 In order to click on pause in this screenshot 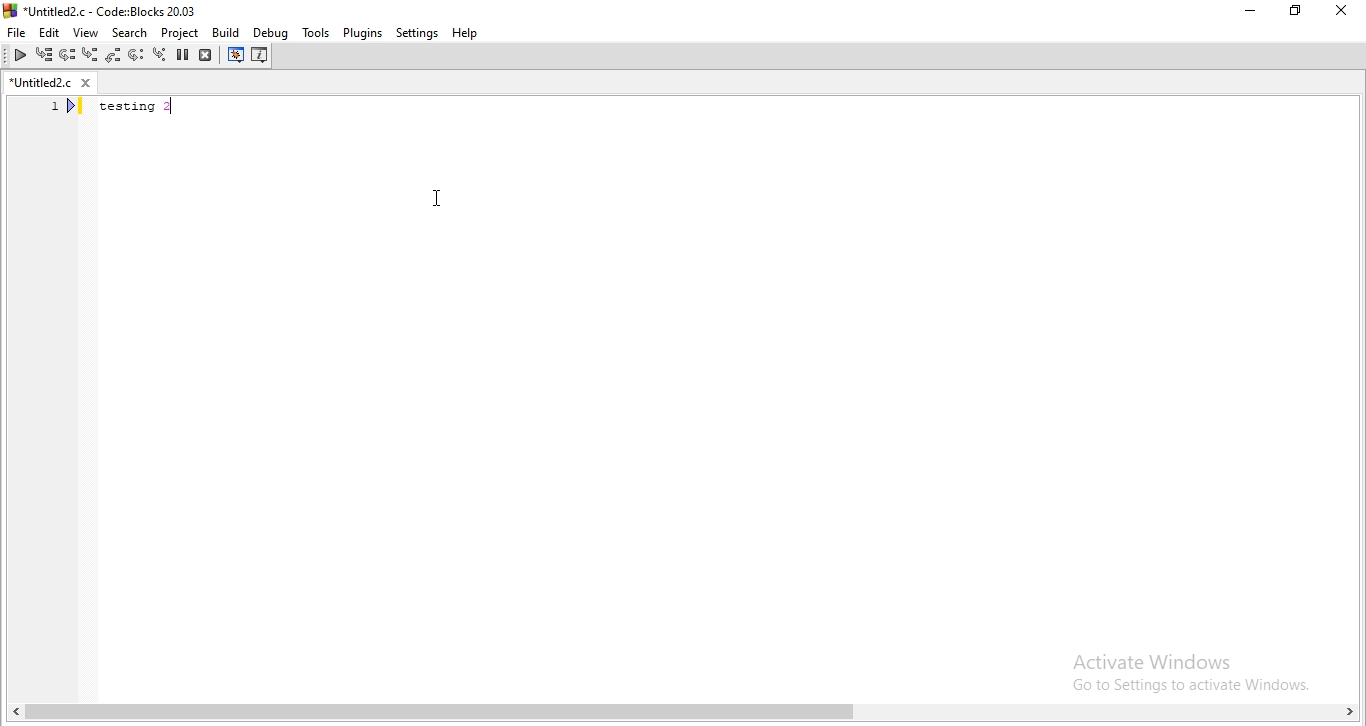, I will do `click(183, 56)`.